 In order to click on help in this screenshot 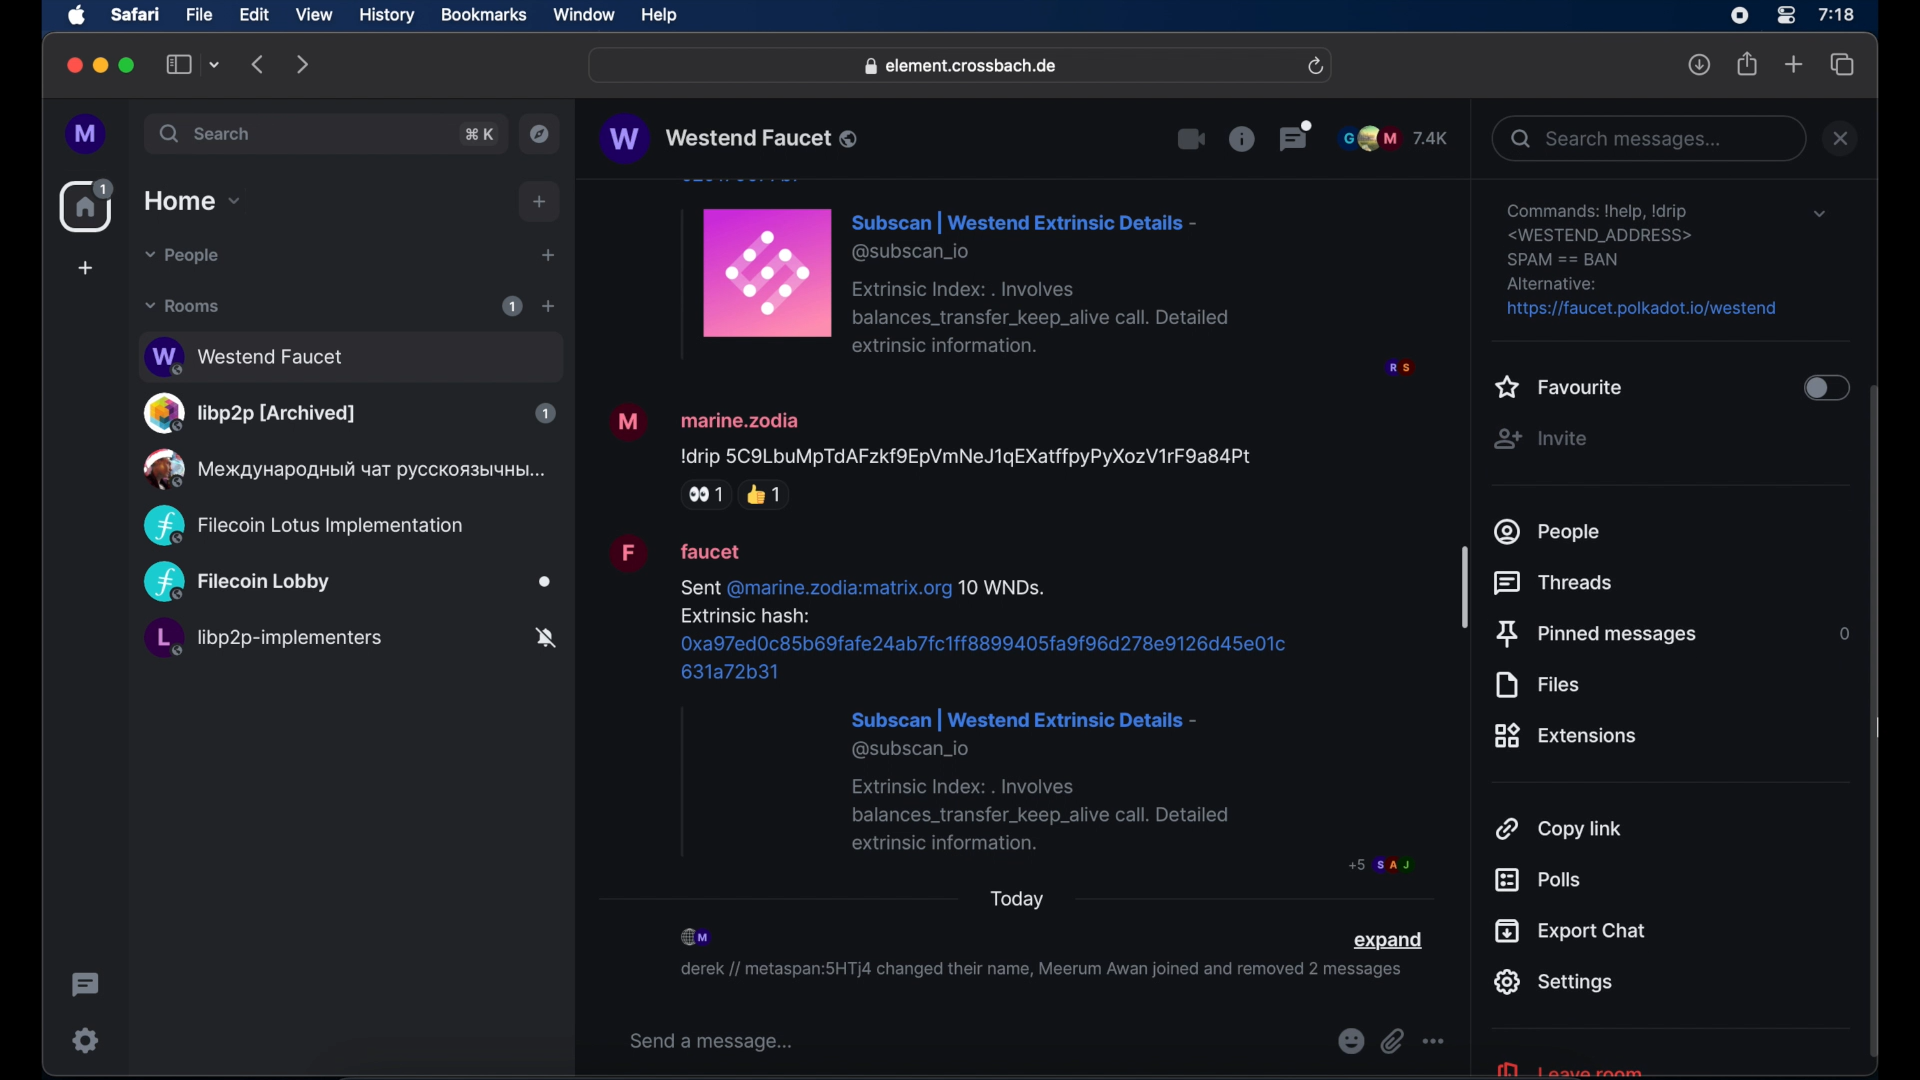, I will do `click(659, 16)`.